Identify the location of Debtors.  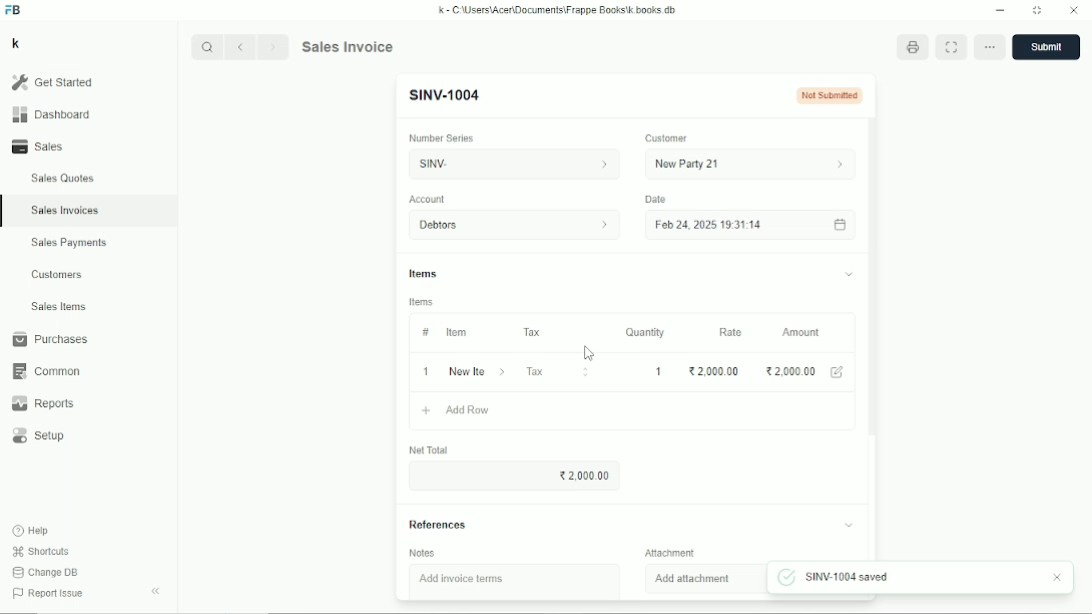
(516, 225).